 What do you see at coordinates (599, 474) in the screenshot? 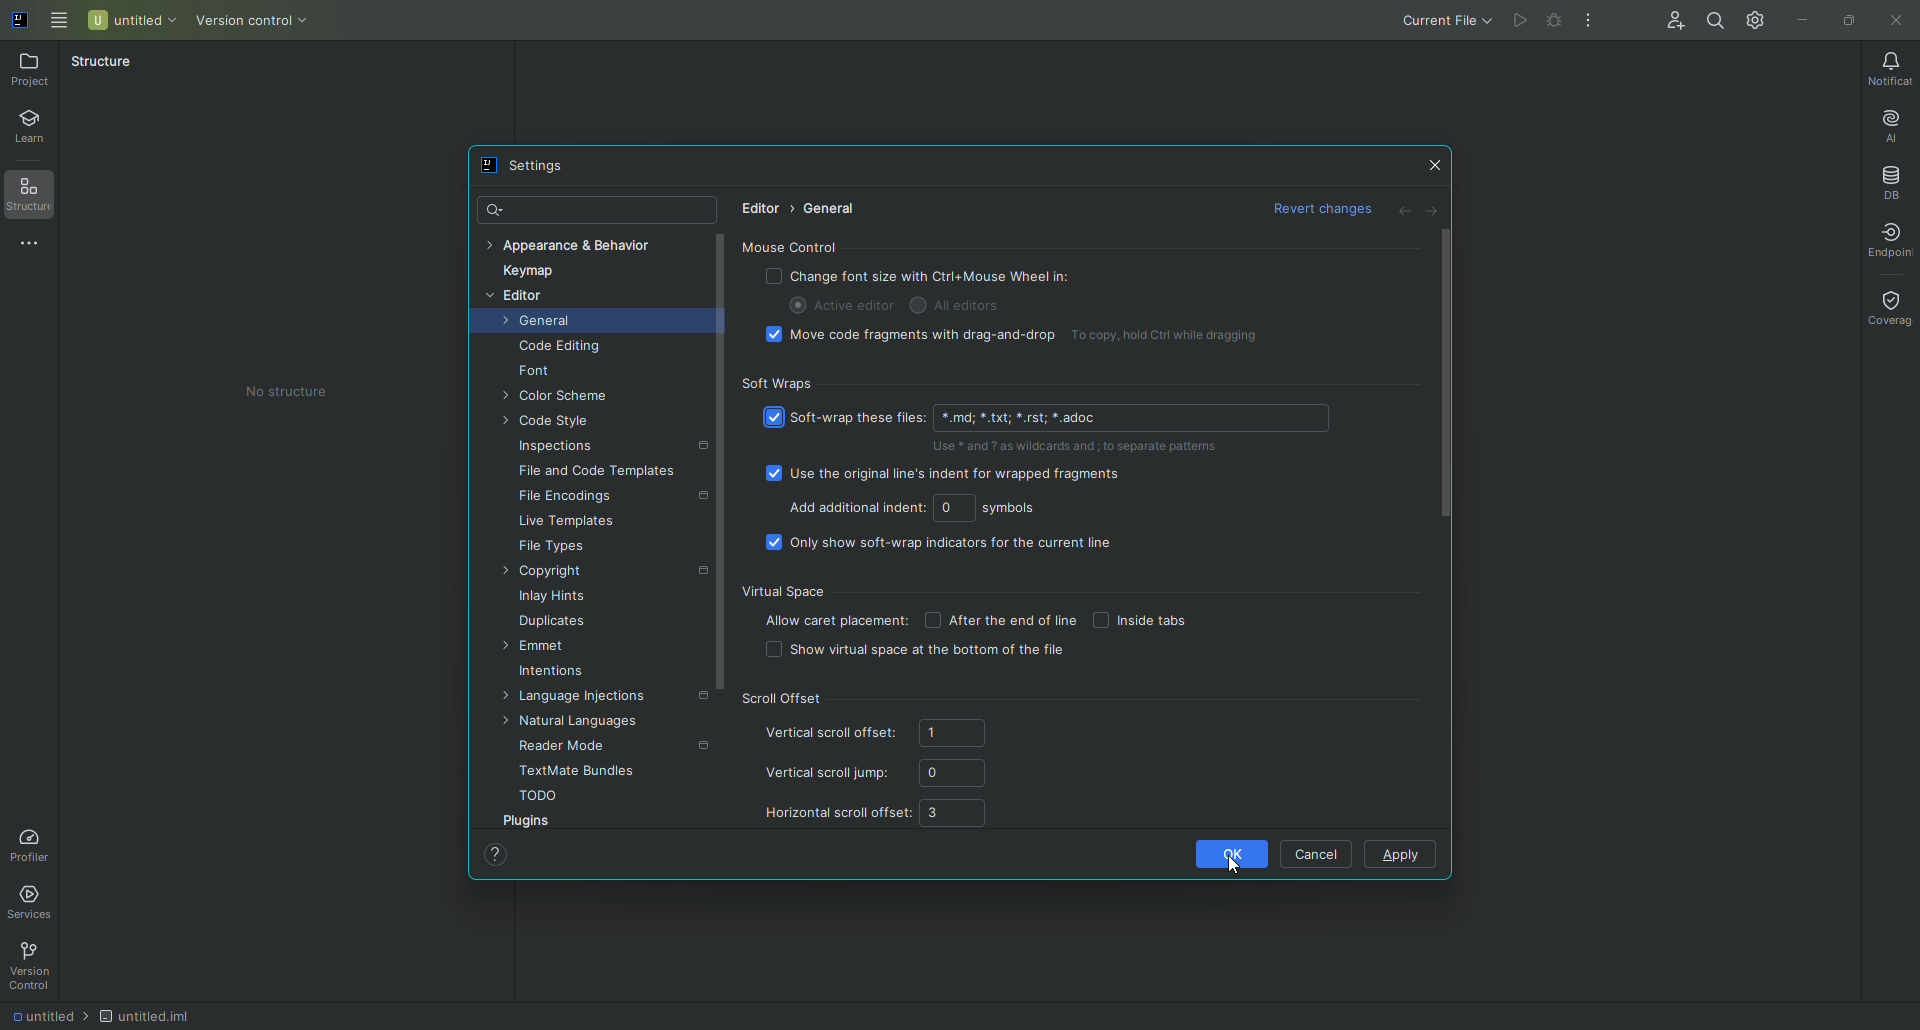
I see `File and Code Templates` at bounding box center [599, 474].